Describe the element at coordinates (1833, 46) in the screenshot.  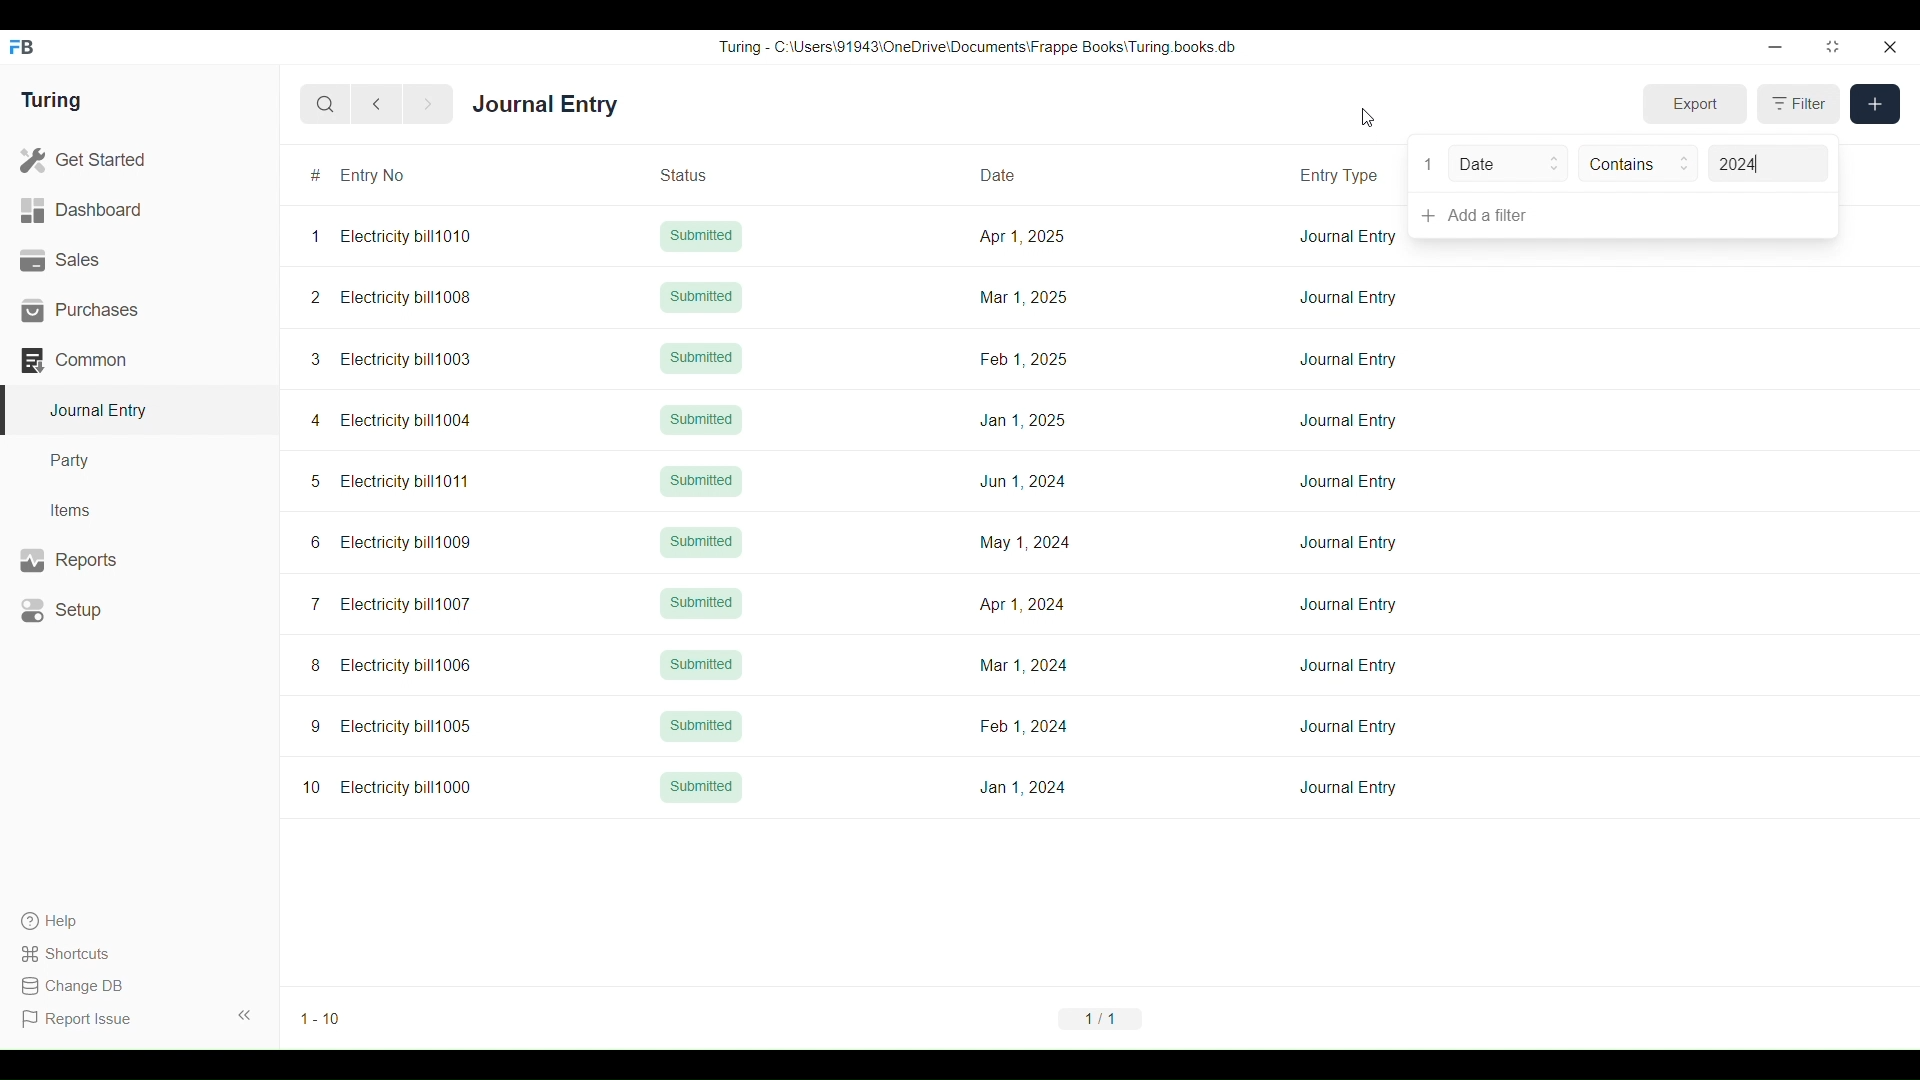
I see `Change dimension` at that location.